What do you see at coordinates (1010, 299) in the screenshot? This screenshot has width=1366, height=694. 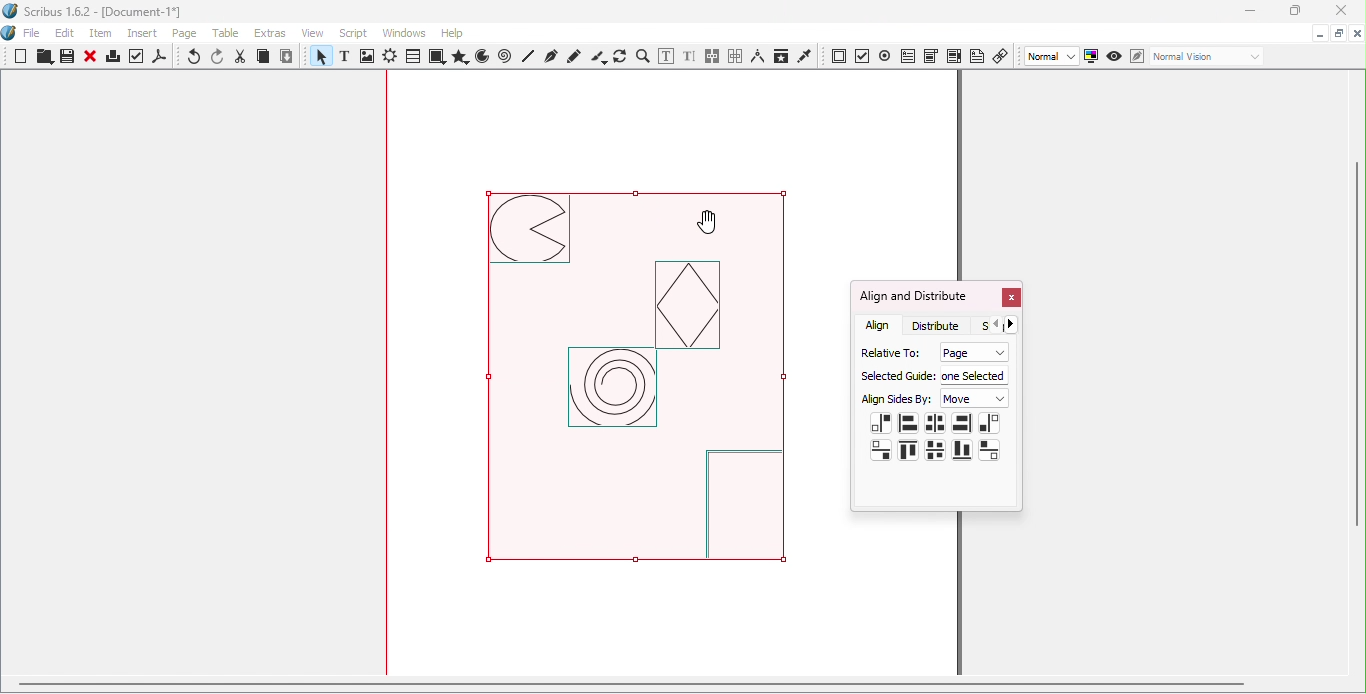 I see `Close` at bounding box center [1010, 299].